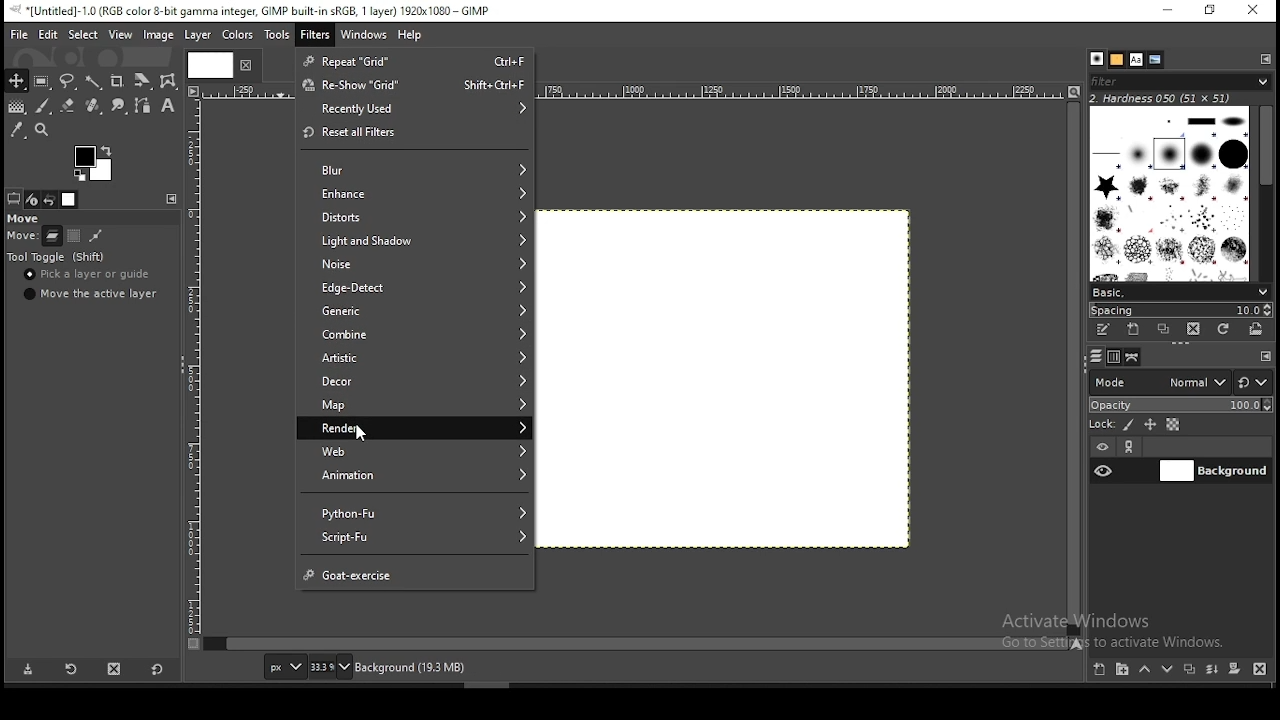 This screenshot has width=1280, height=720. I want to click on create a new brush, so click(1135, 330).